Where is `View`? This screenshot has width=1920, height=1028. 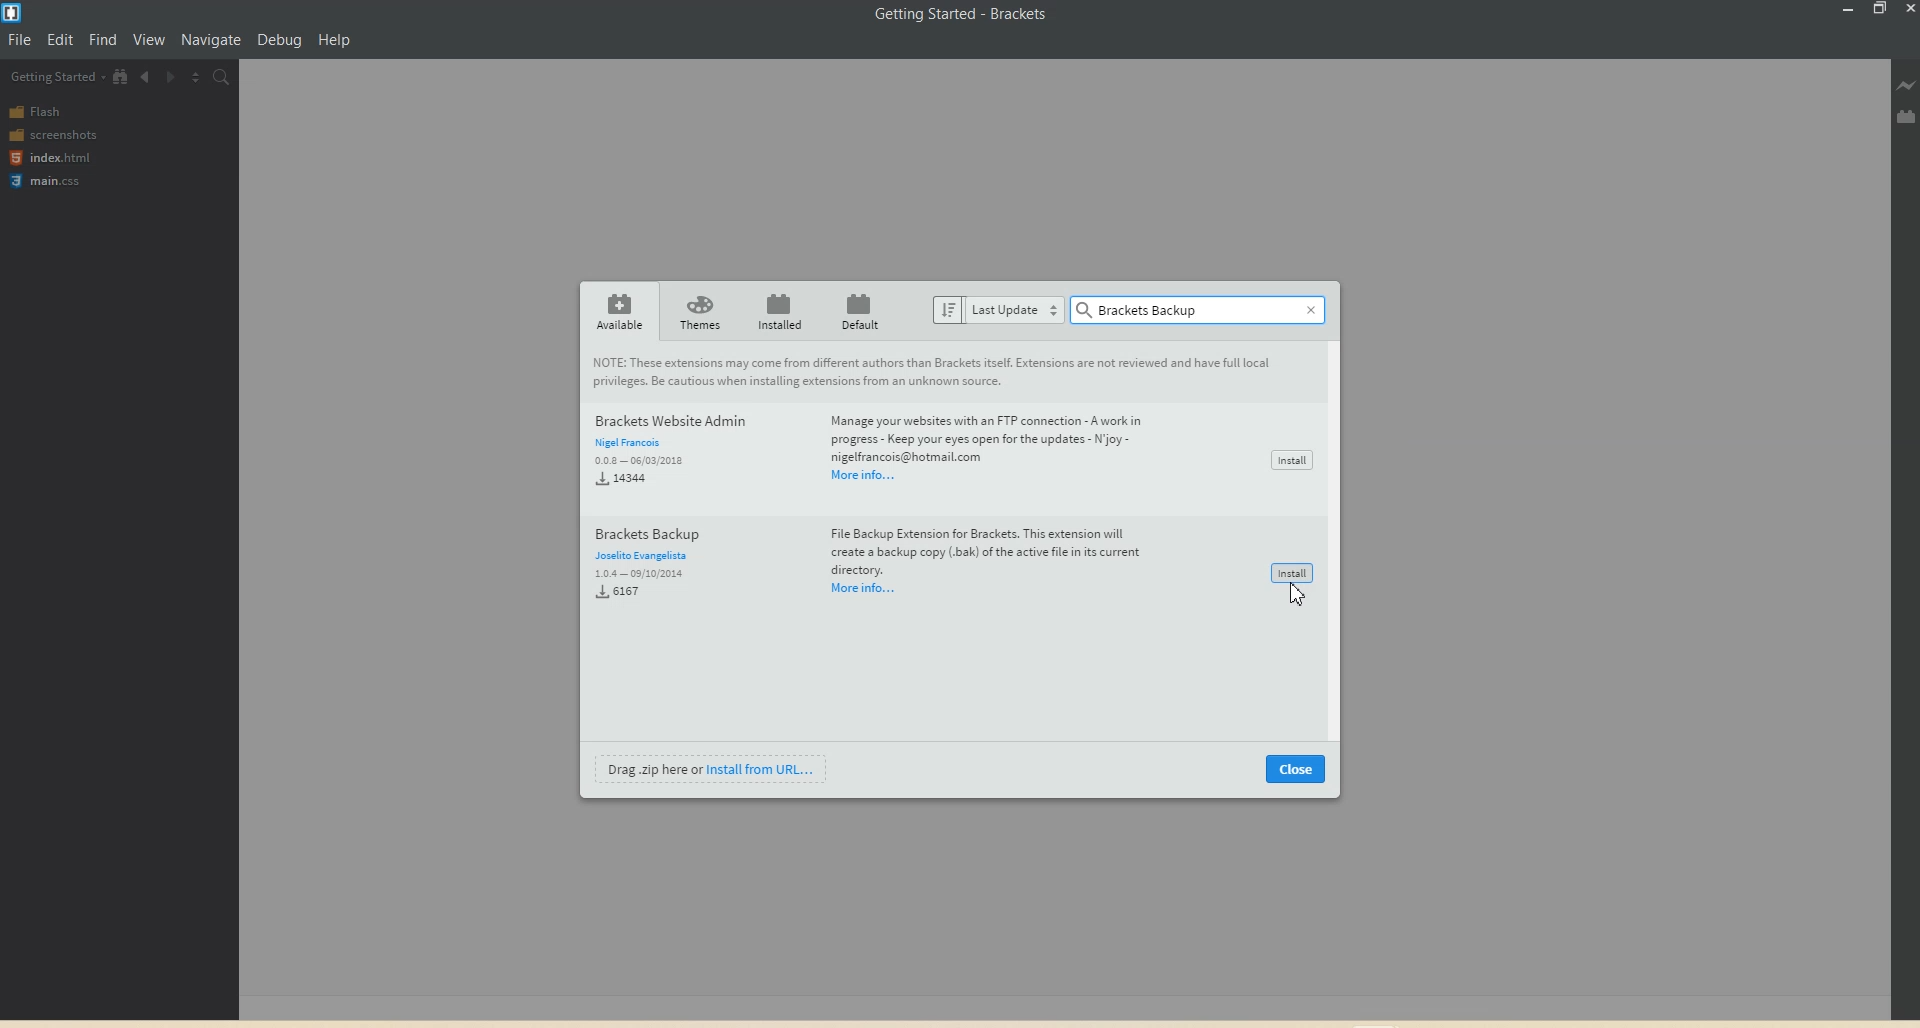 View is located at coordinates (150, 39).